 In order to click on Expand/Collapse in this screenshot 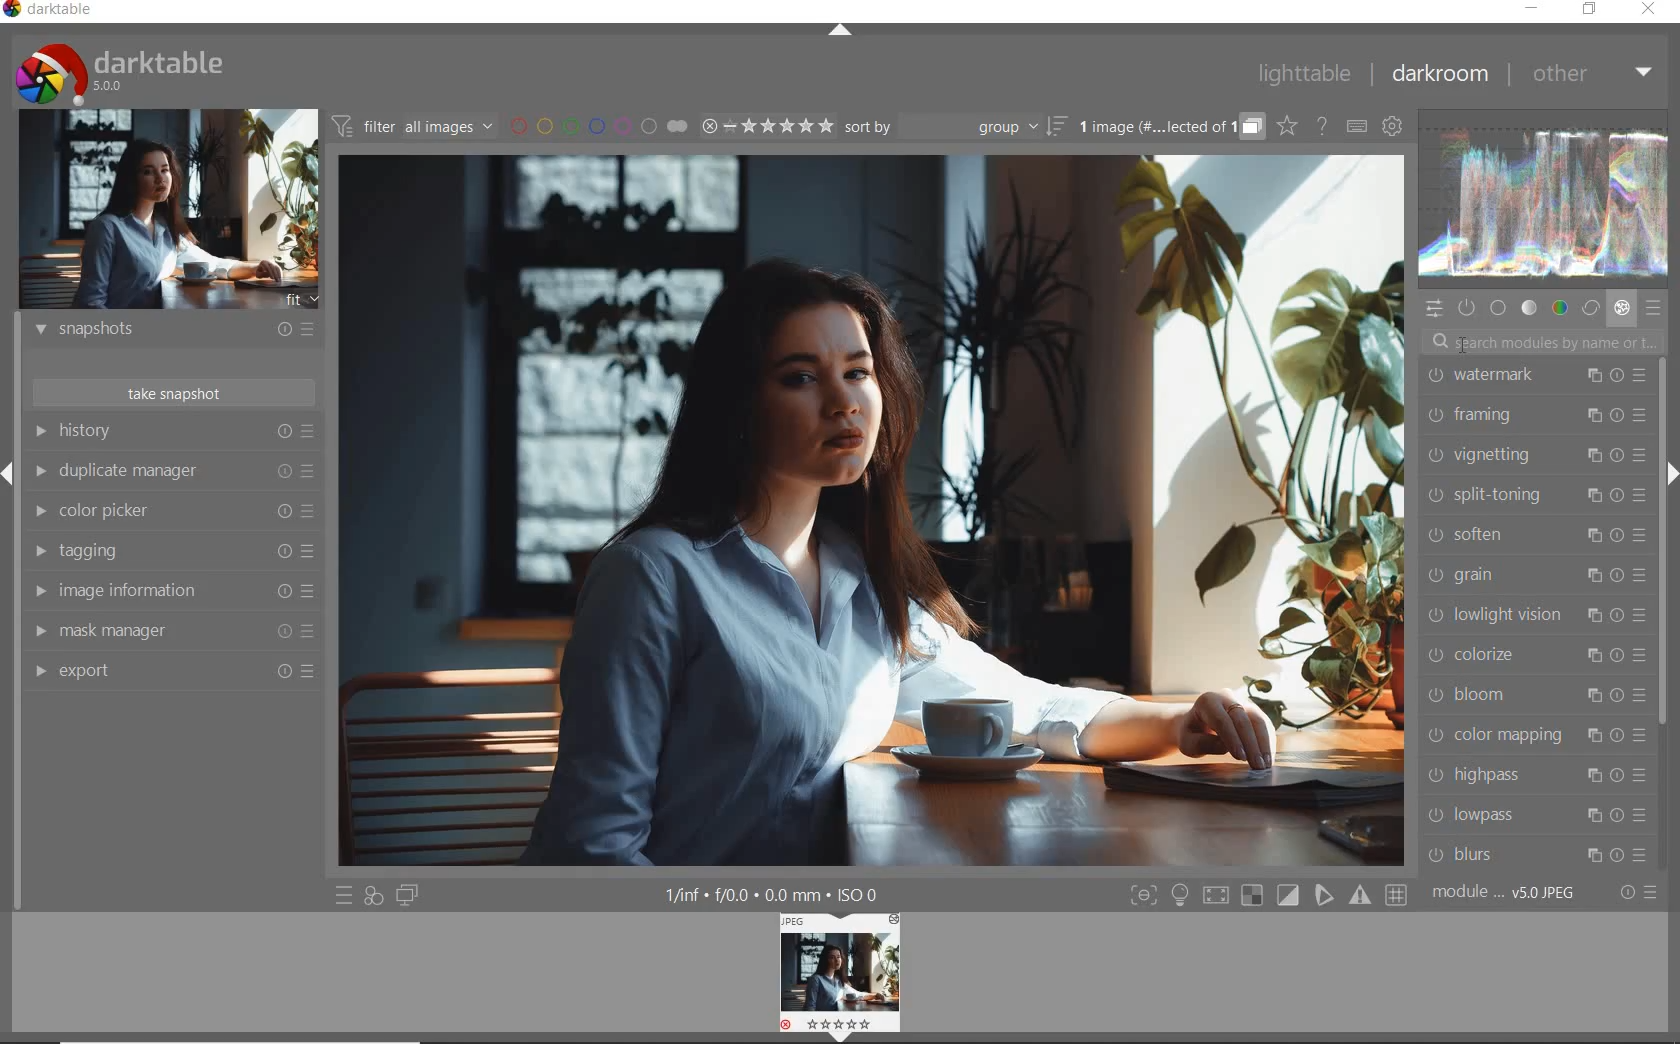, I will do `click(1670, 474)`.